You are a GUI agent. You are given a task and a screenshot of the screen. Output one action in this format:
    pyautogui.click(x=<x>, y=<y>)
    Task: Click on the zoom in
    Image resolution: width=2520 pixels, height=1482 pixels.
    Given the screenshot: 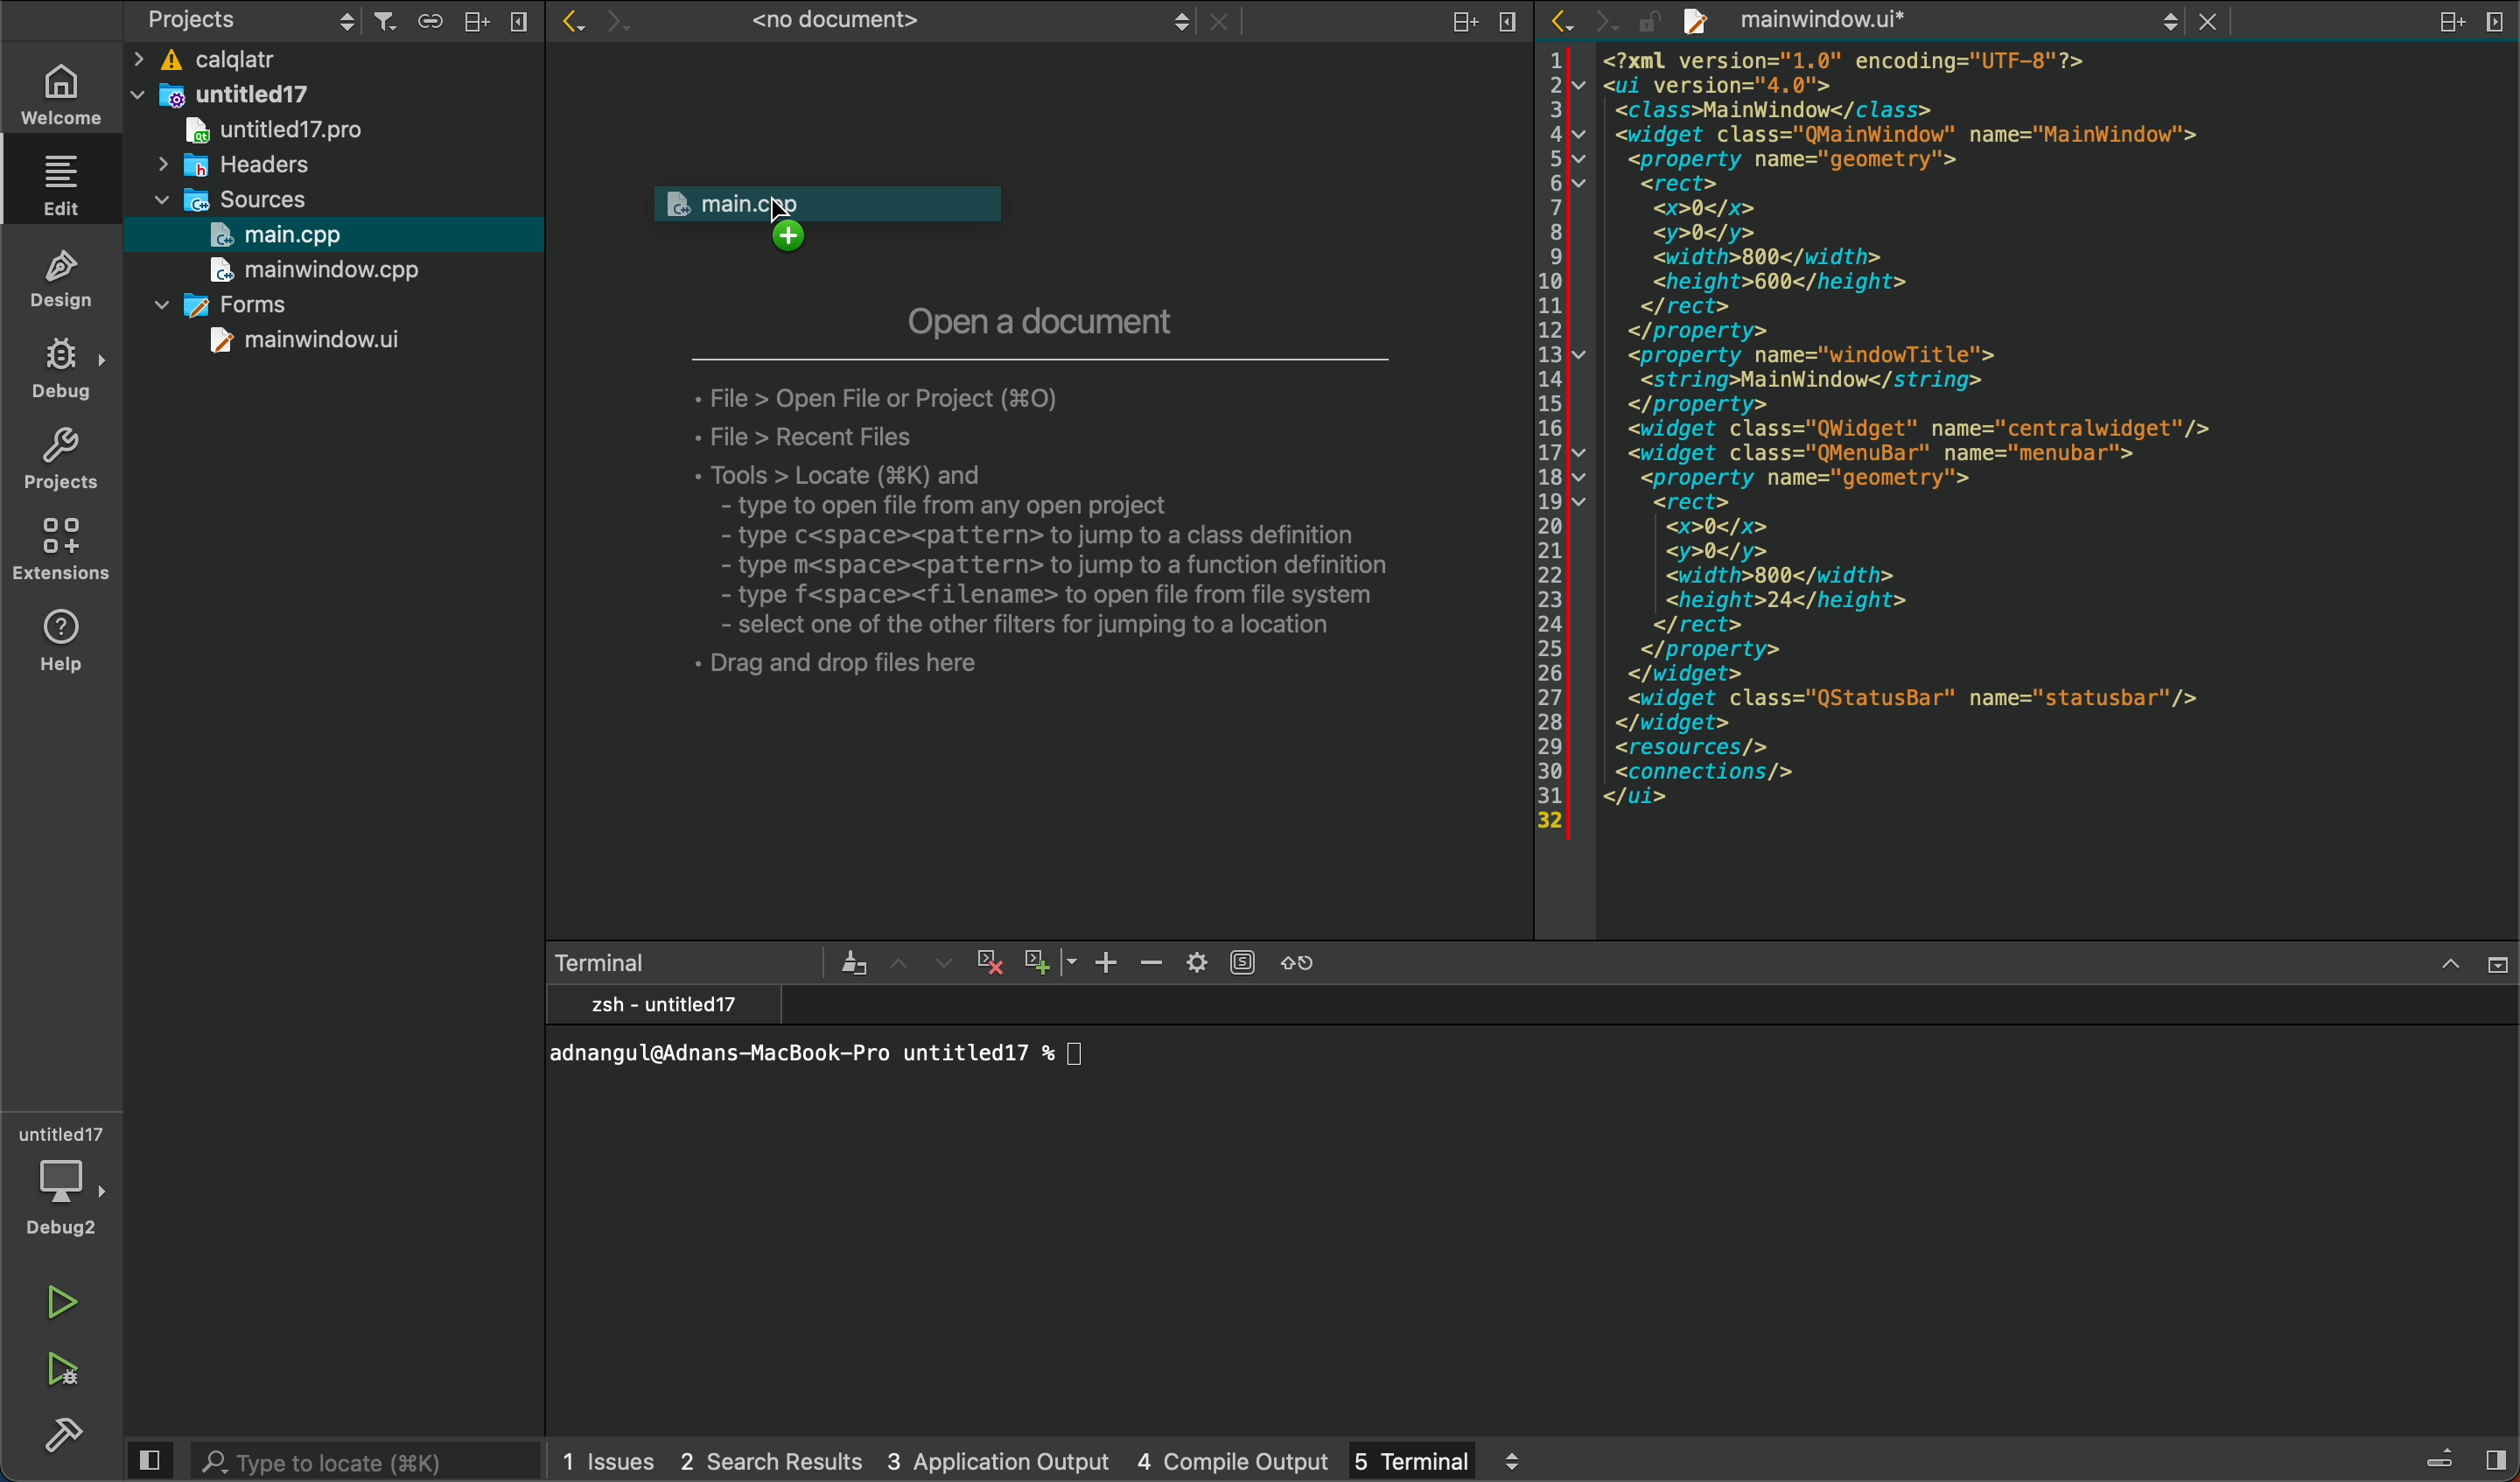 What is the action you would take?
    pyautogui.click(x=1105, y=962)
    